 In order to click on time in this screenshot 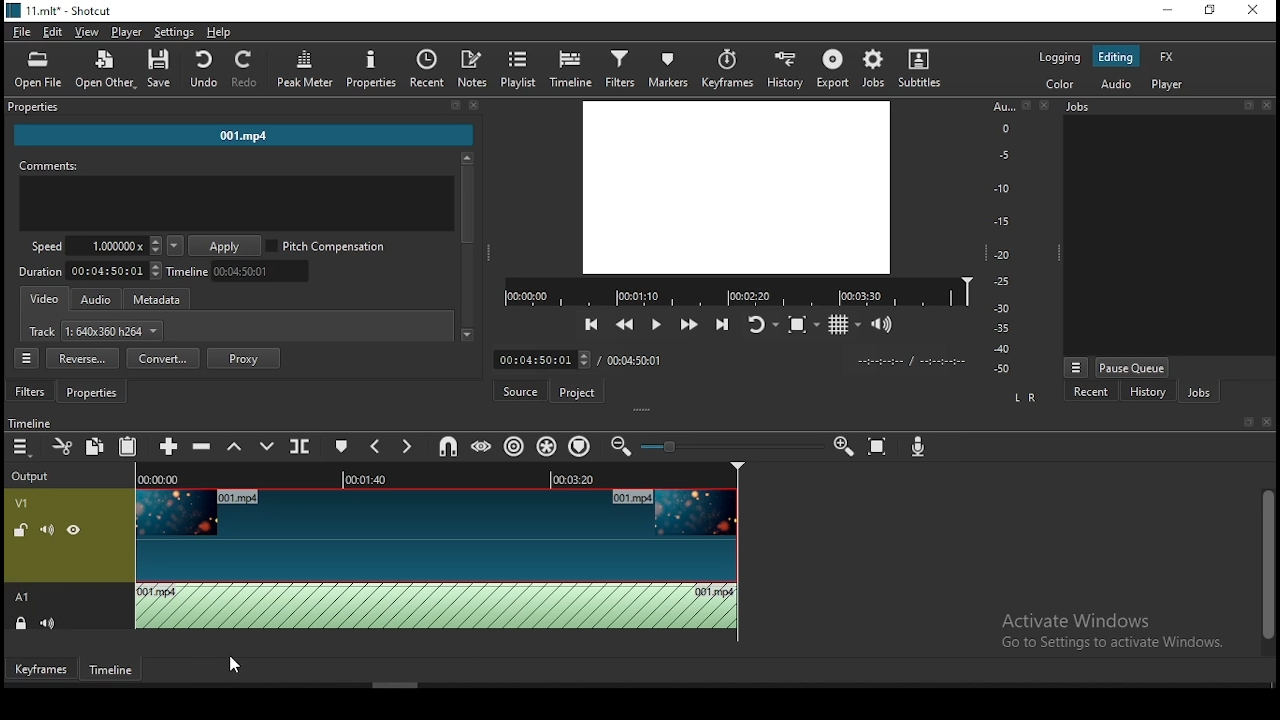, I will do `click(909, 362)`.